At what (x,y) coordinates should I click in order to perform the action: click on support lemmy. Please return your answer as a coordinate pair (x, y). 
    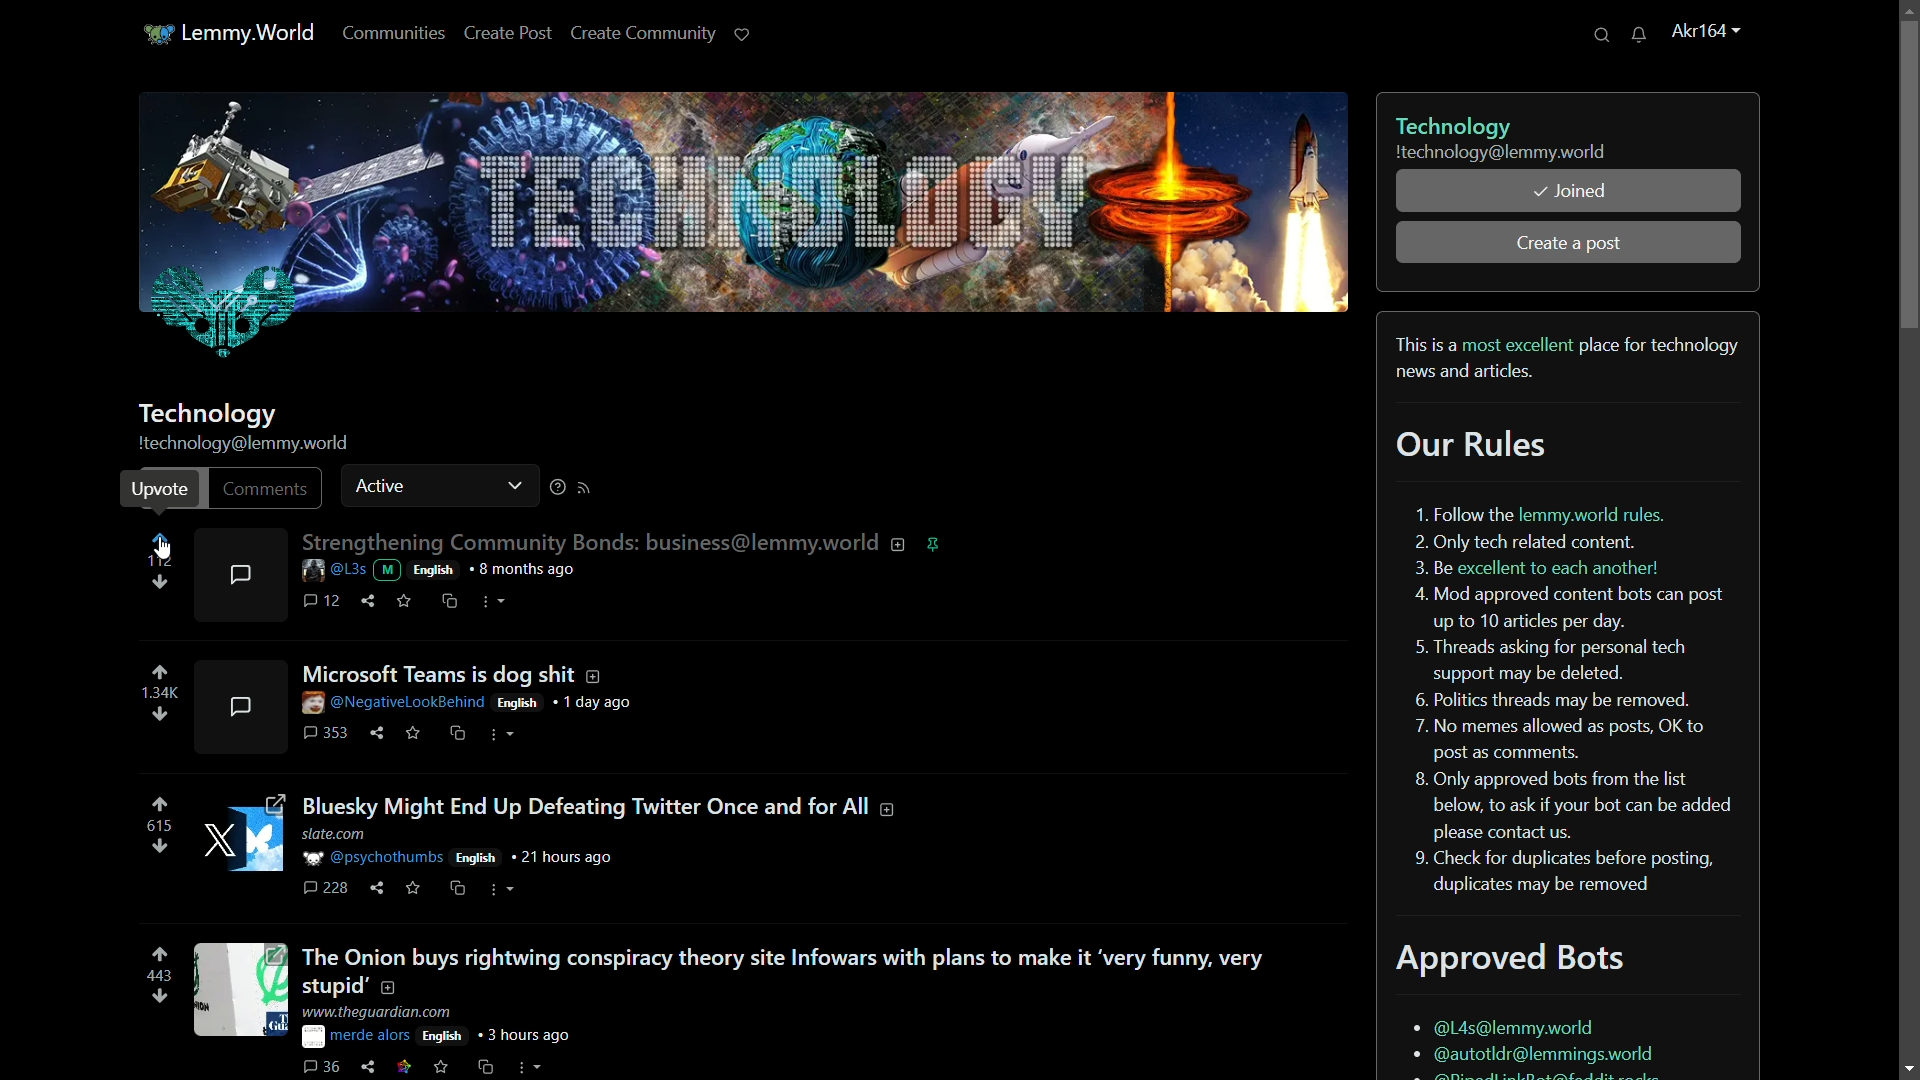
    Looking at the image, I should click on (745, 32).